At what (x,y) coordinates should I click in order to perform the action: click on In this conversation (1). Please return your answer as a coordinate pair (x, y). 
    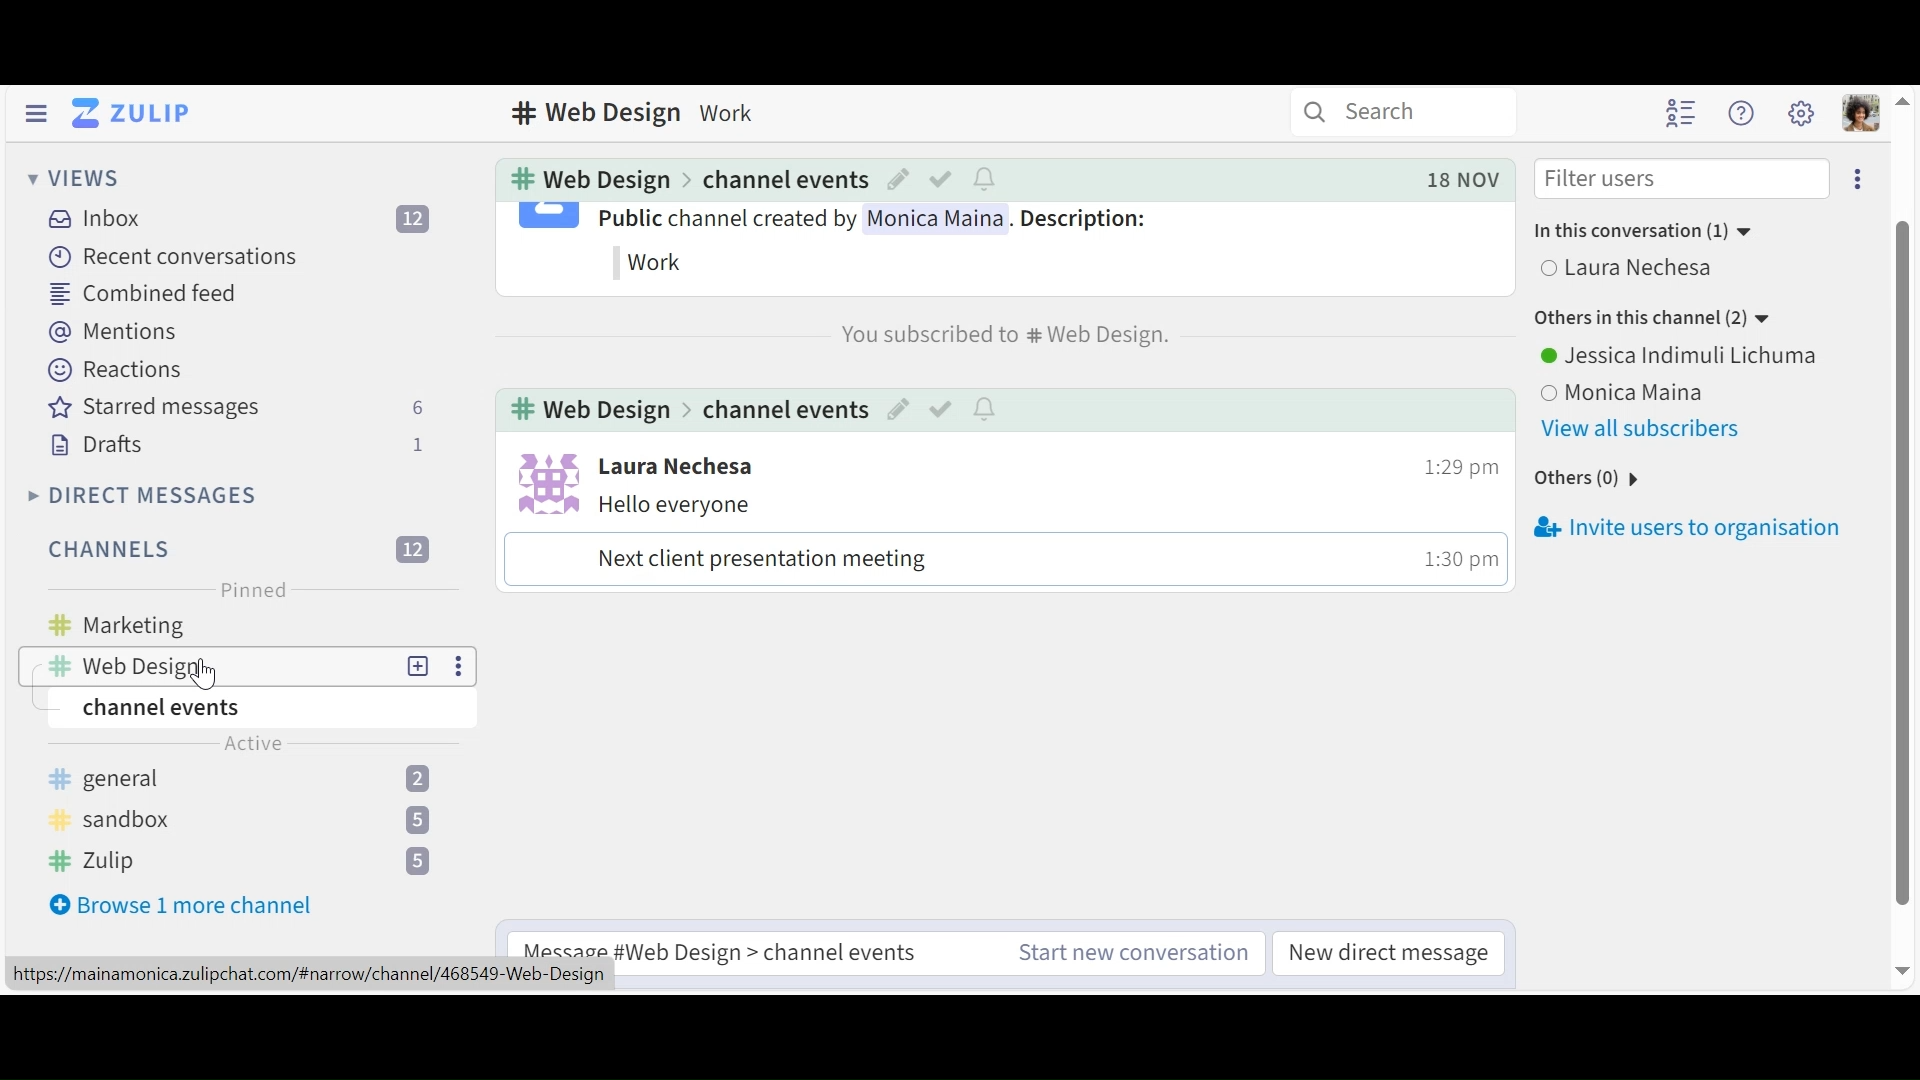
    Looking at the image, I should click on (1657, 232).